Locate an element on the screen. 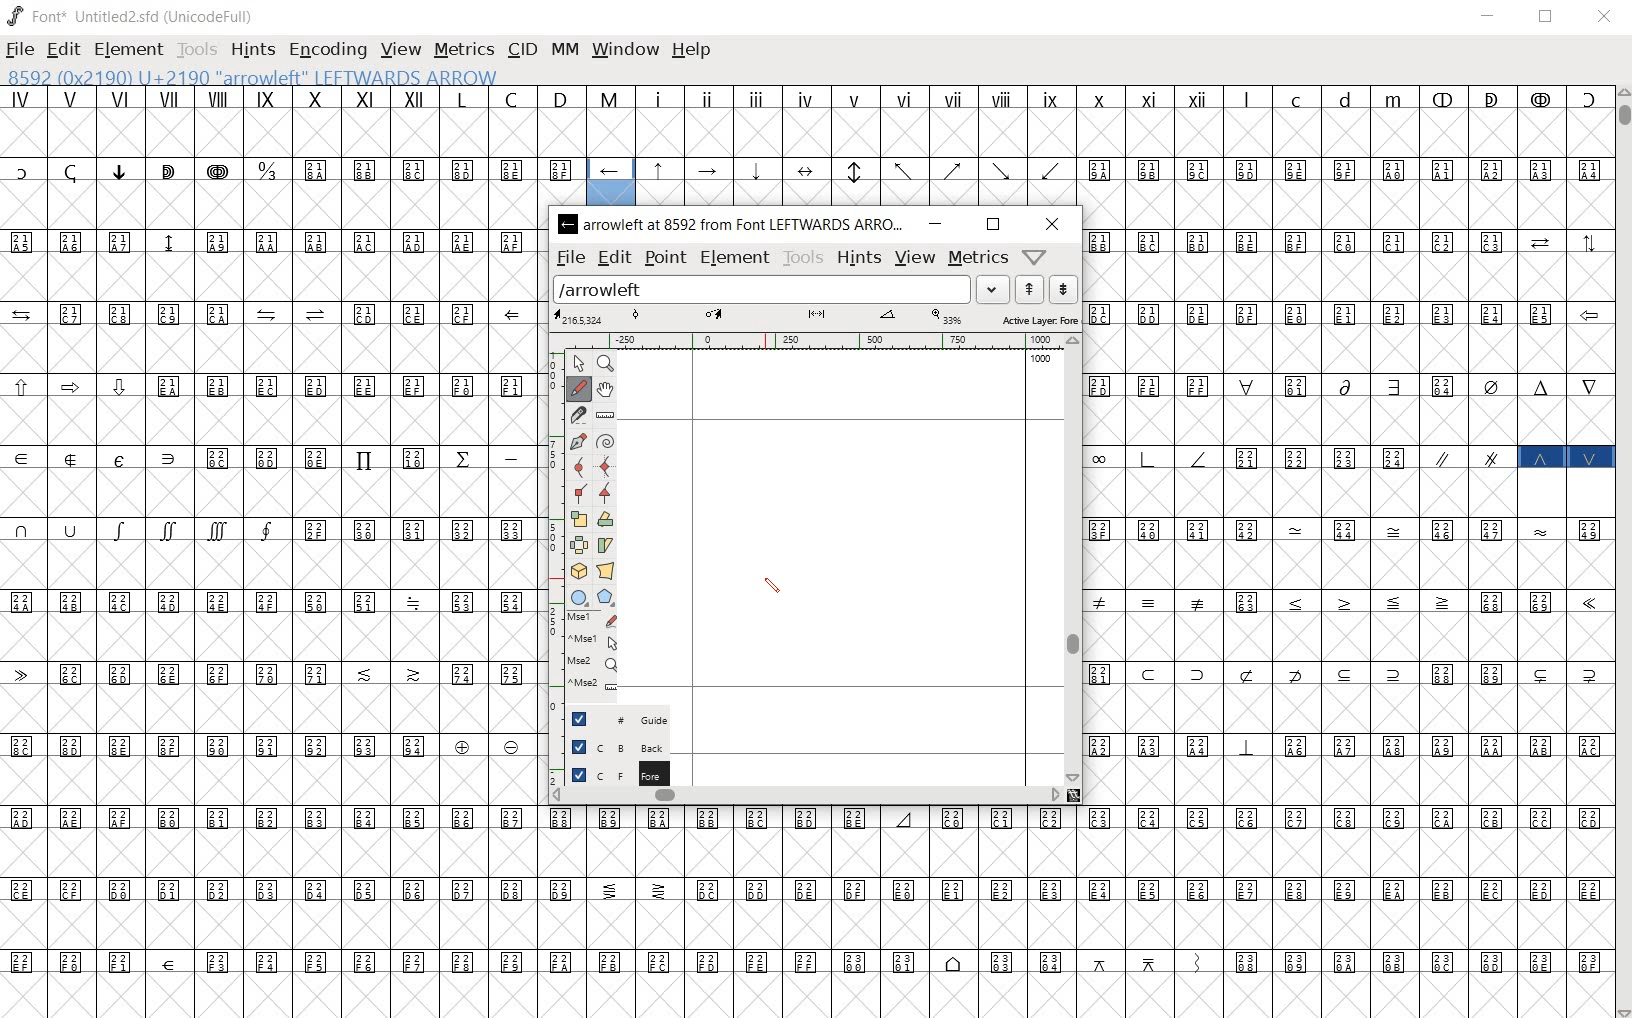  Add a corner point is located at coordinates (606, 492).